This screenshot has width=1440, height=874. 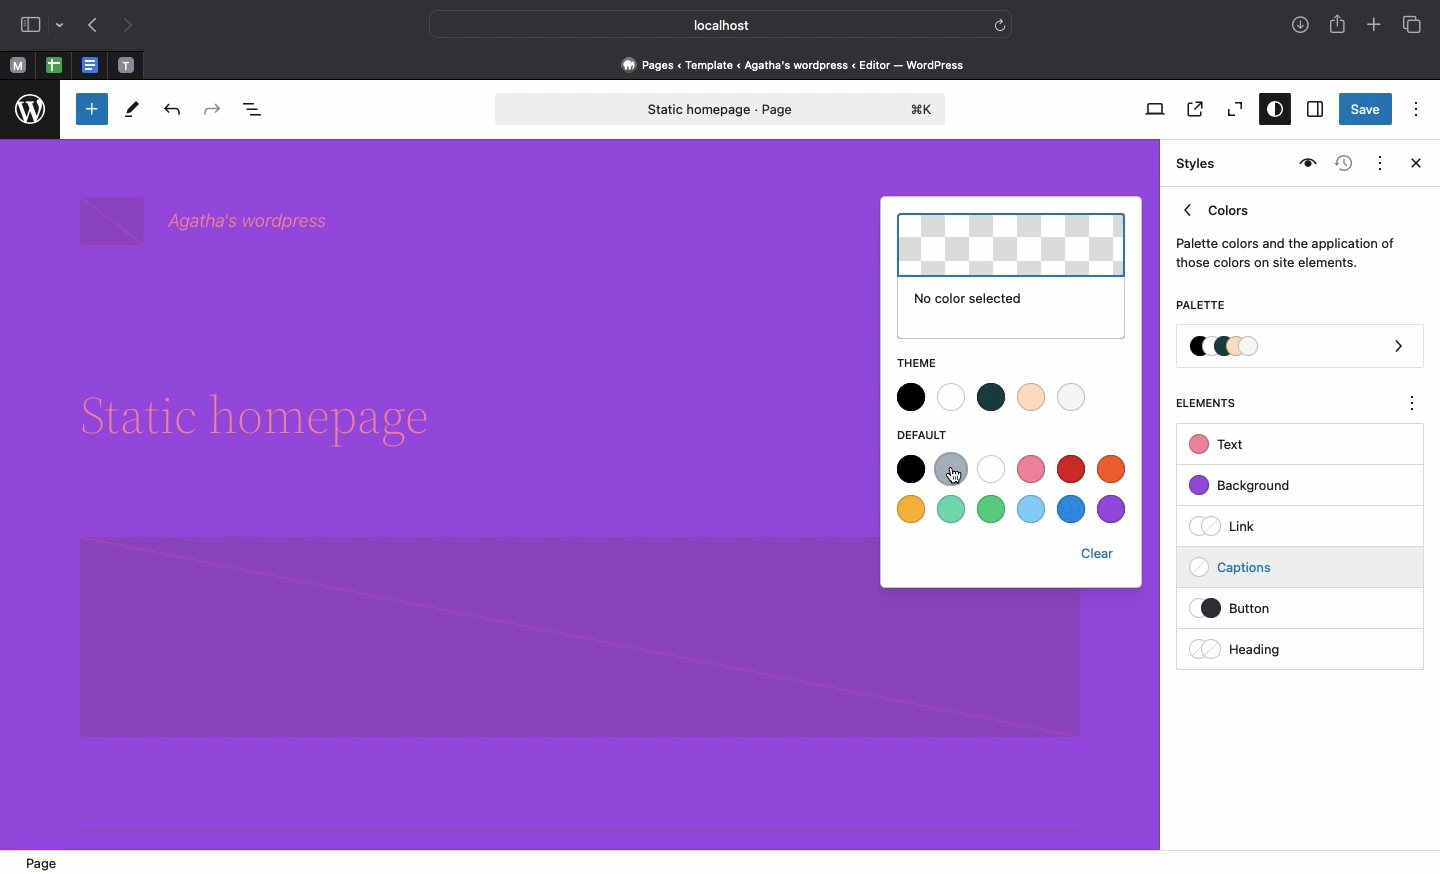 I want to click on Styles, so click(x=1270, y=111).